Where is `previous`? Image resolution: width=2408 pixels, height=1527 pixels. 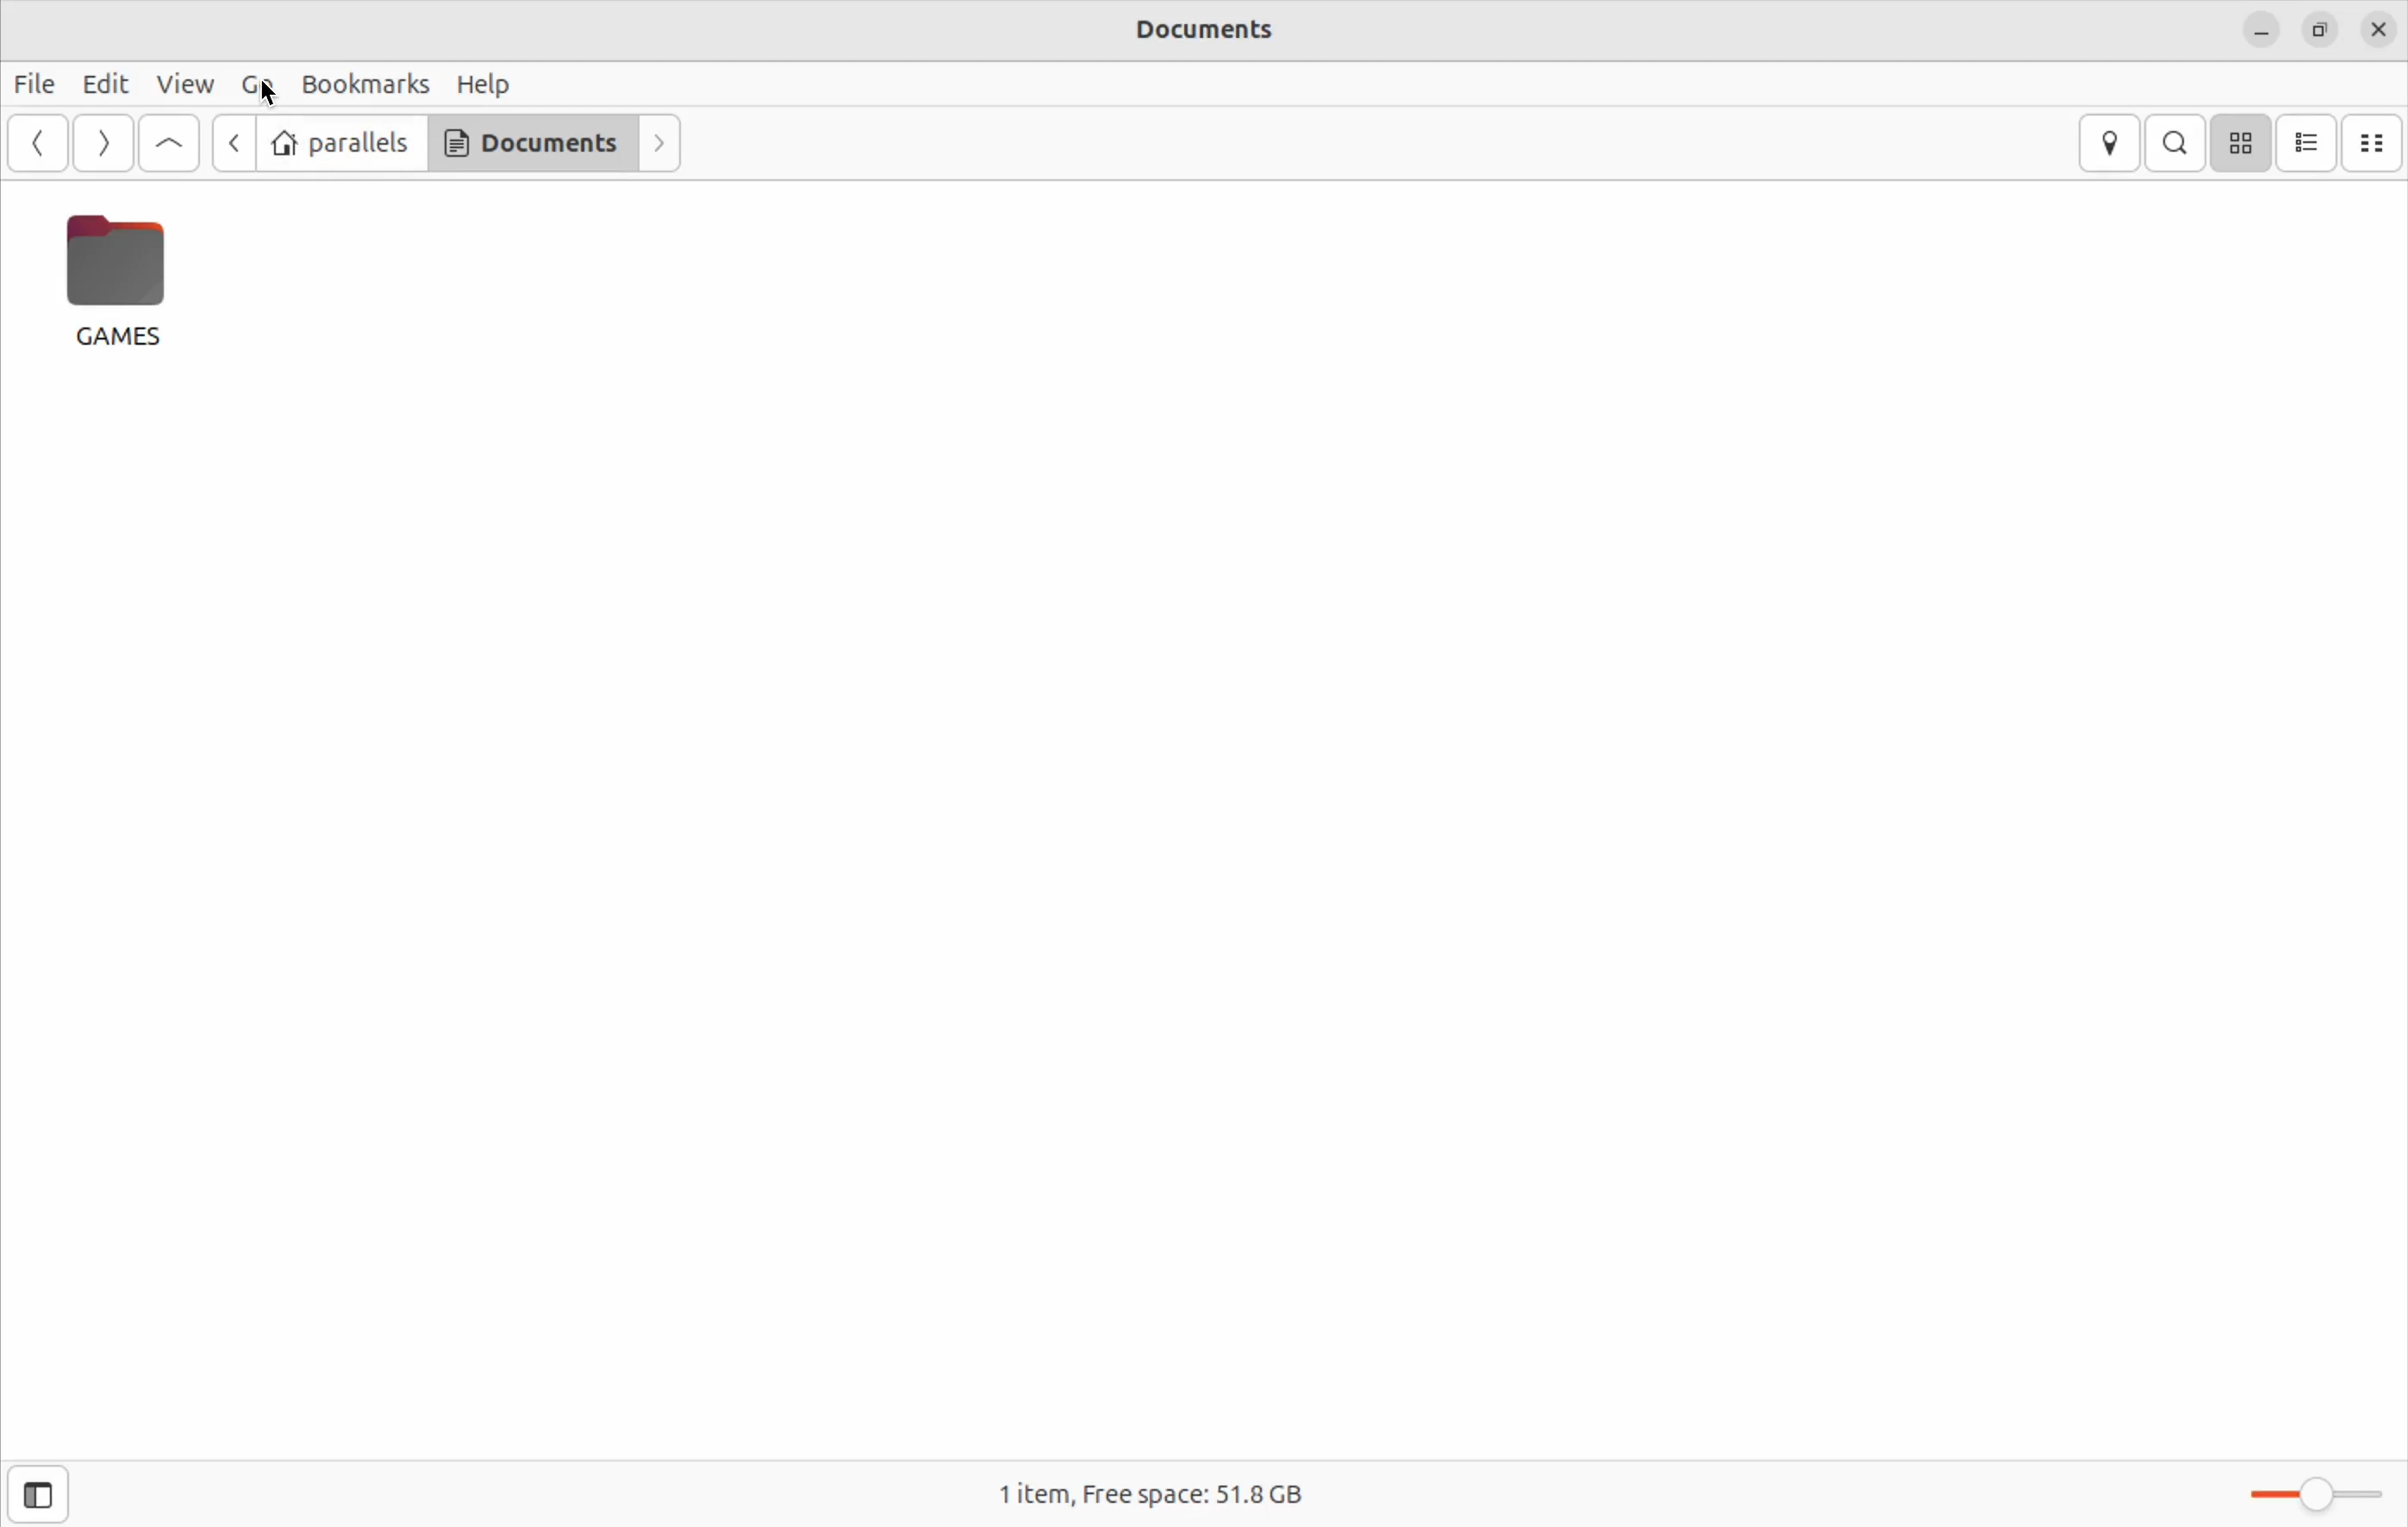 previous is located at coordinates (231, 145).